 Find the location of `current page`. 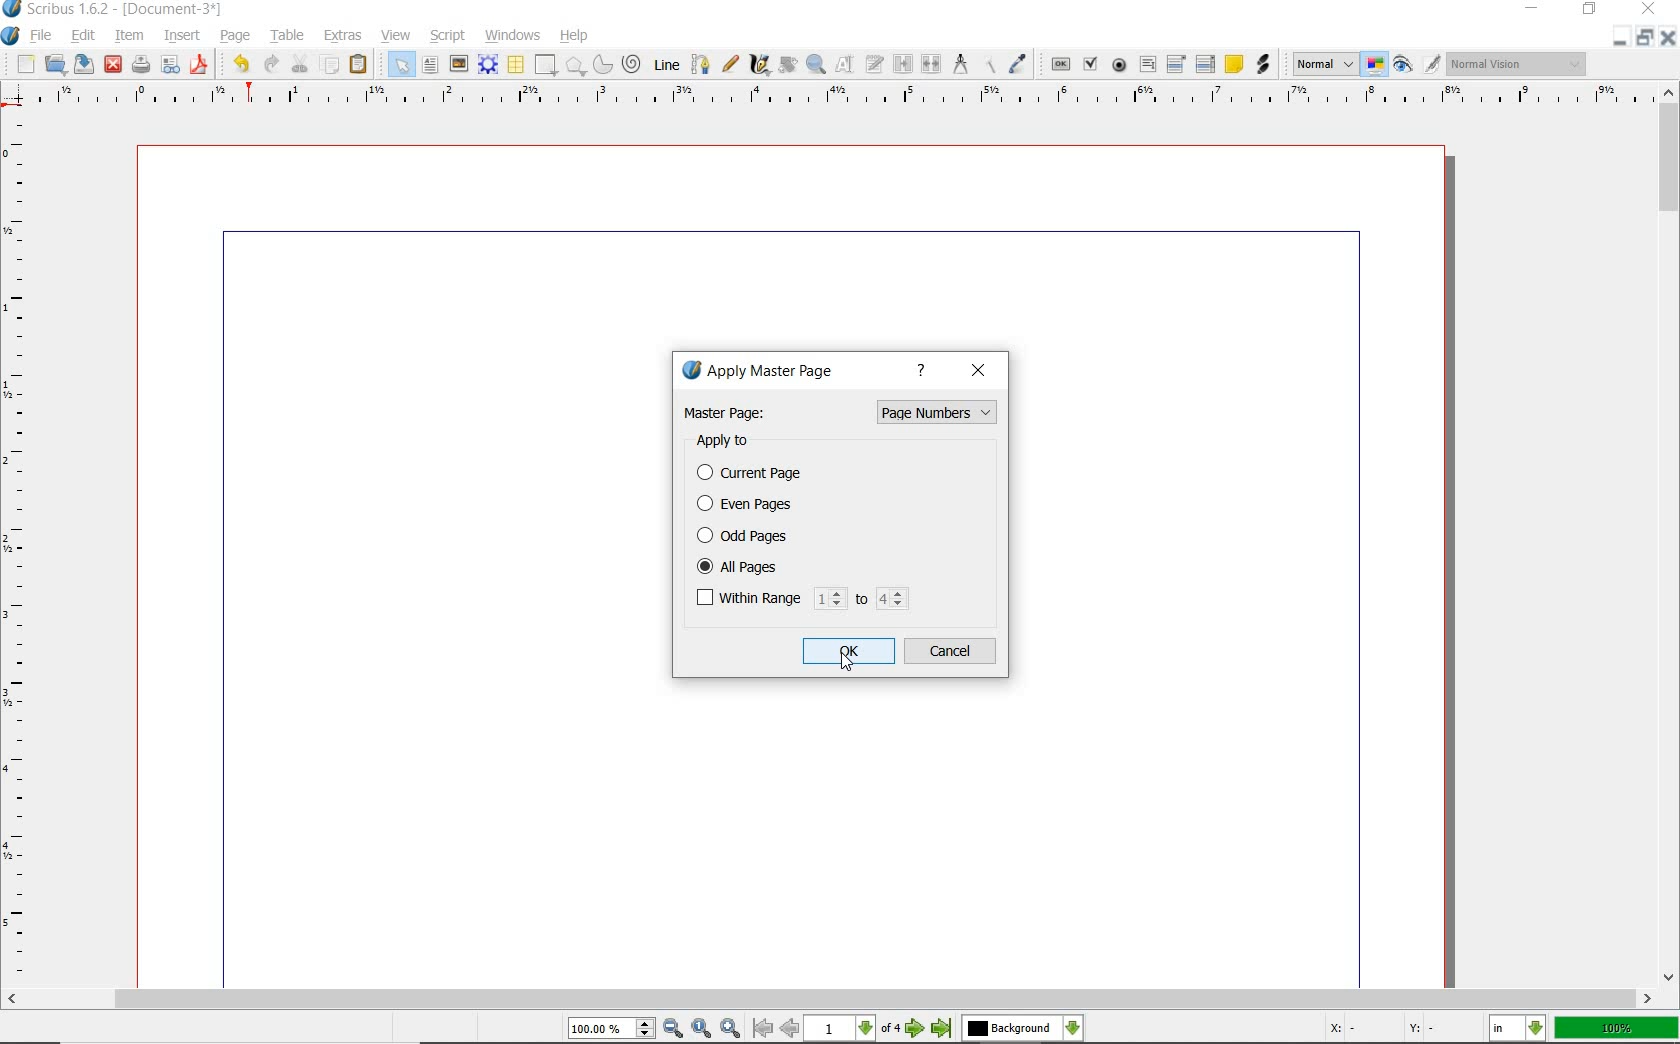

current page is located at coordinates (760, 474).